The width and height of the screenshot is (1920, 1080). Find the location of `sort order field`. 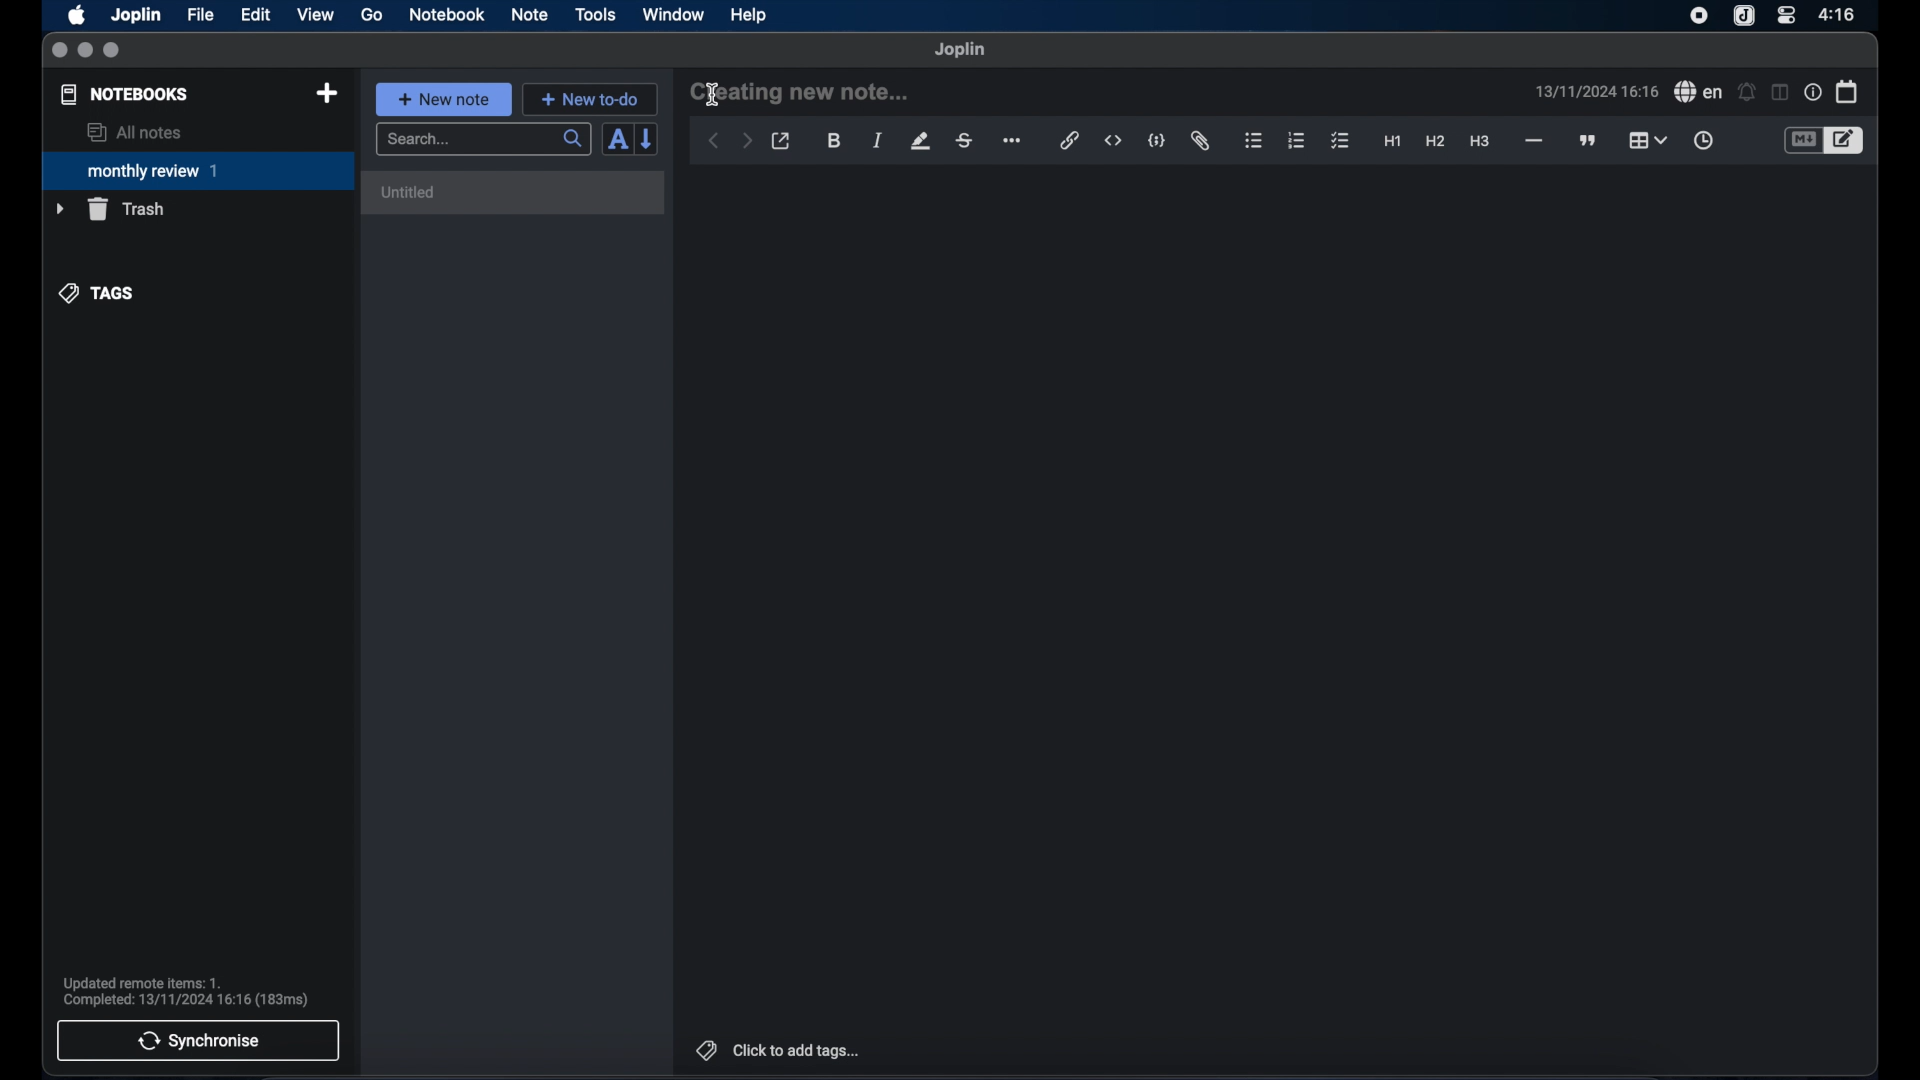

sort order field is located at coordinates (617, 140).